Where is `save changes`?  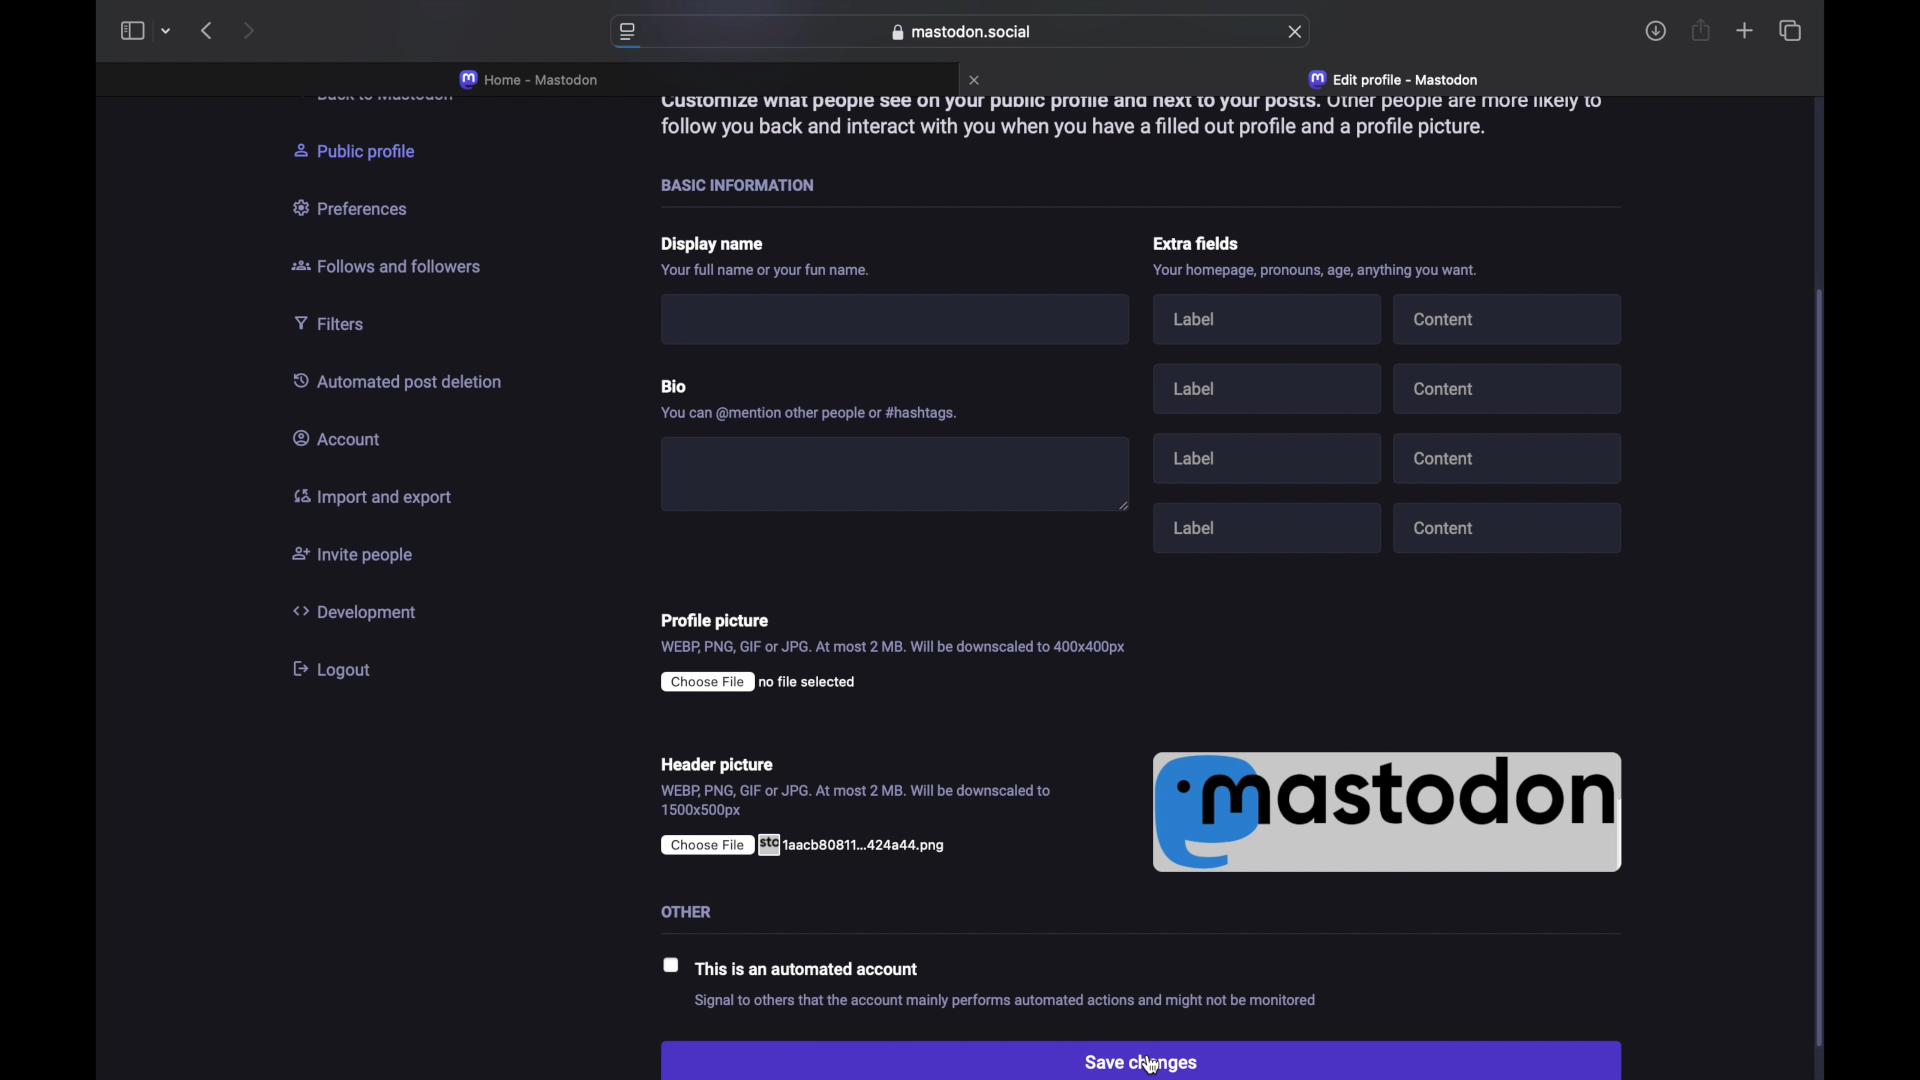 save changes is located at coordinates (1139, 1057).